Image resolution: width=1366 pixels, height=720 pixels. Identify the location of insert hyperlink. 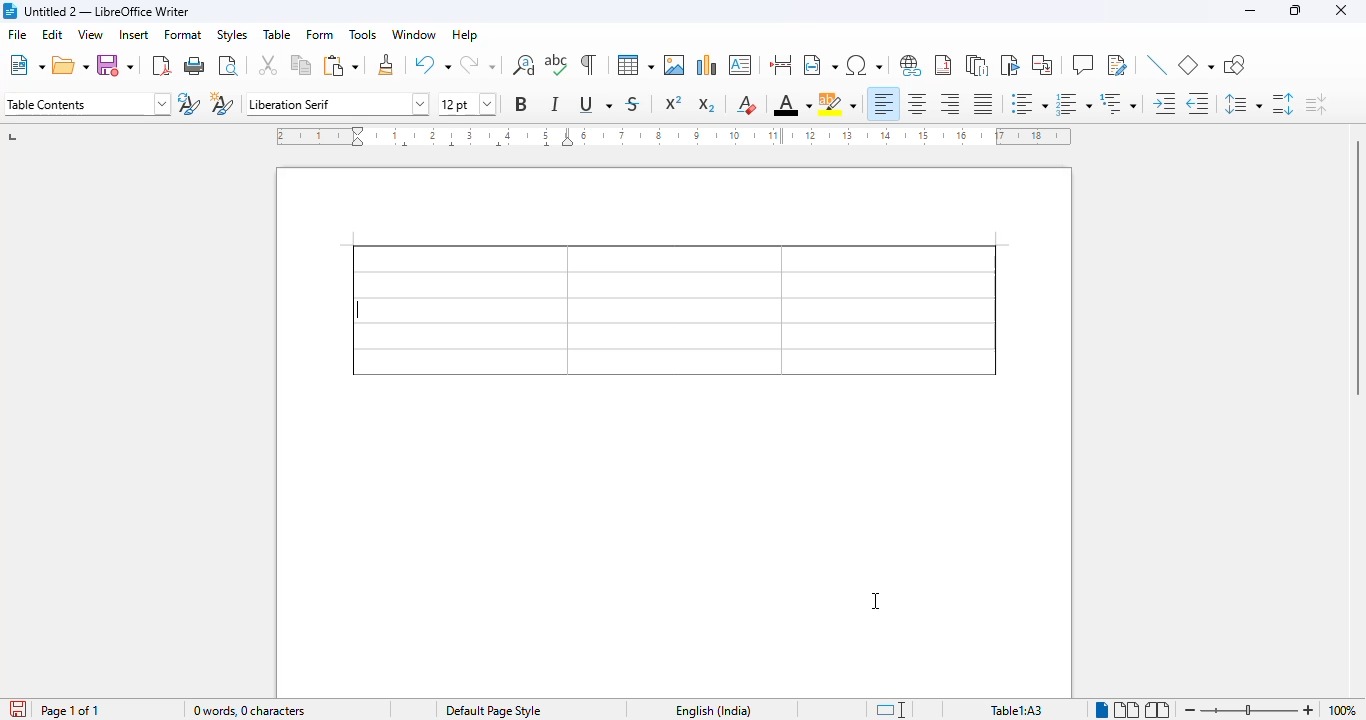
(911, 64).